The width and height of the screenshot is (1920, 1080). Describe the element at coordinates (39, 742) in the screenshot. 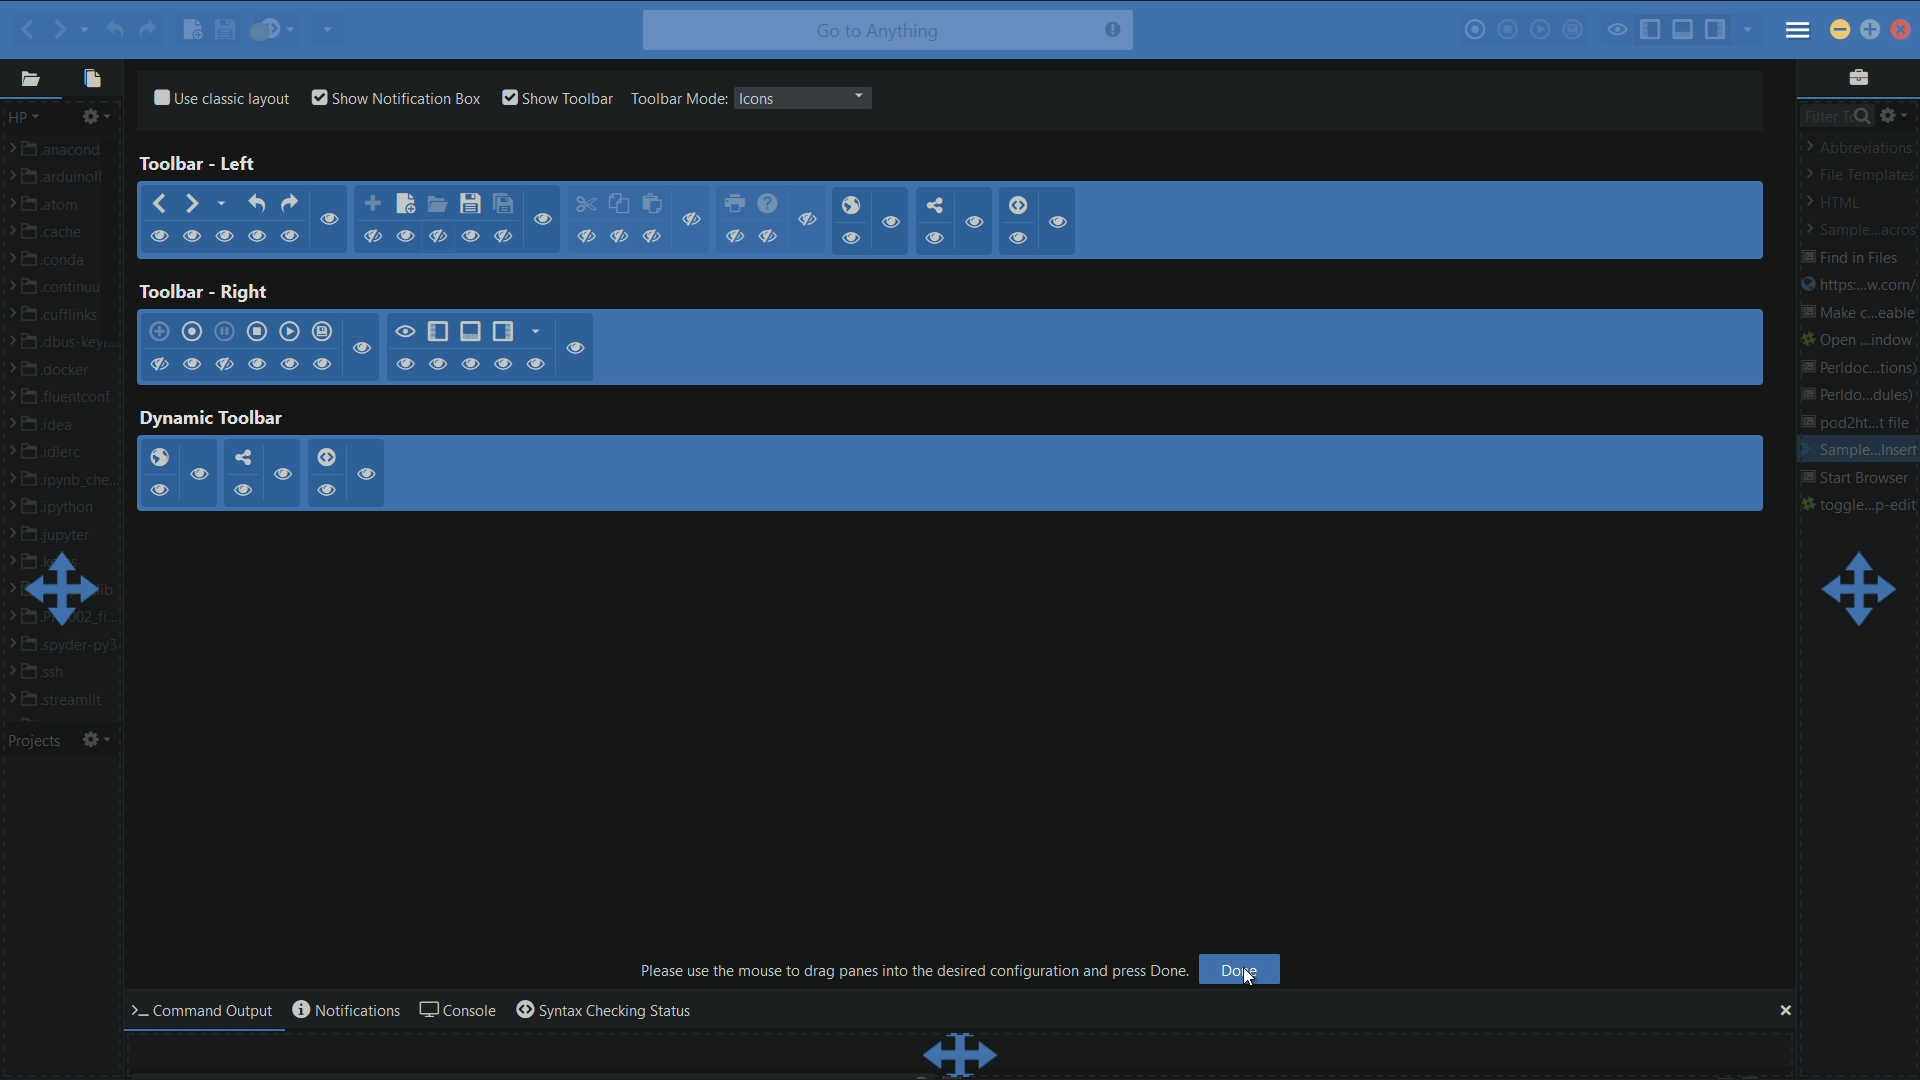

I see `Projects` at that location.